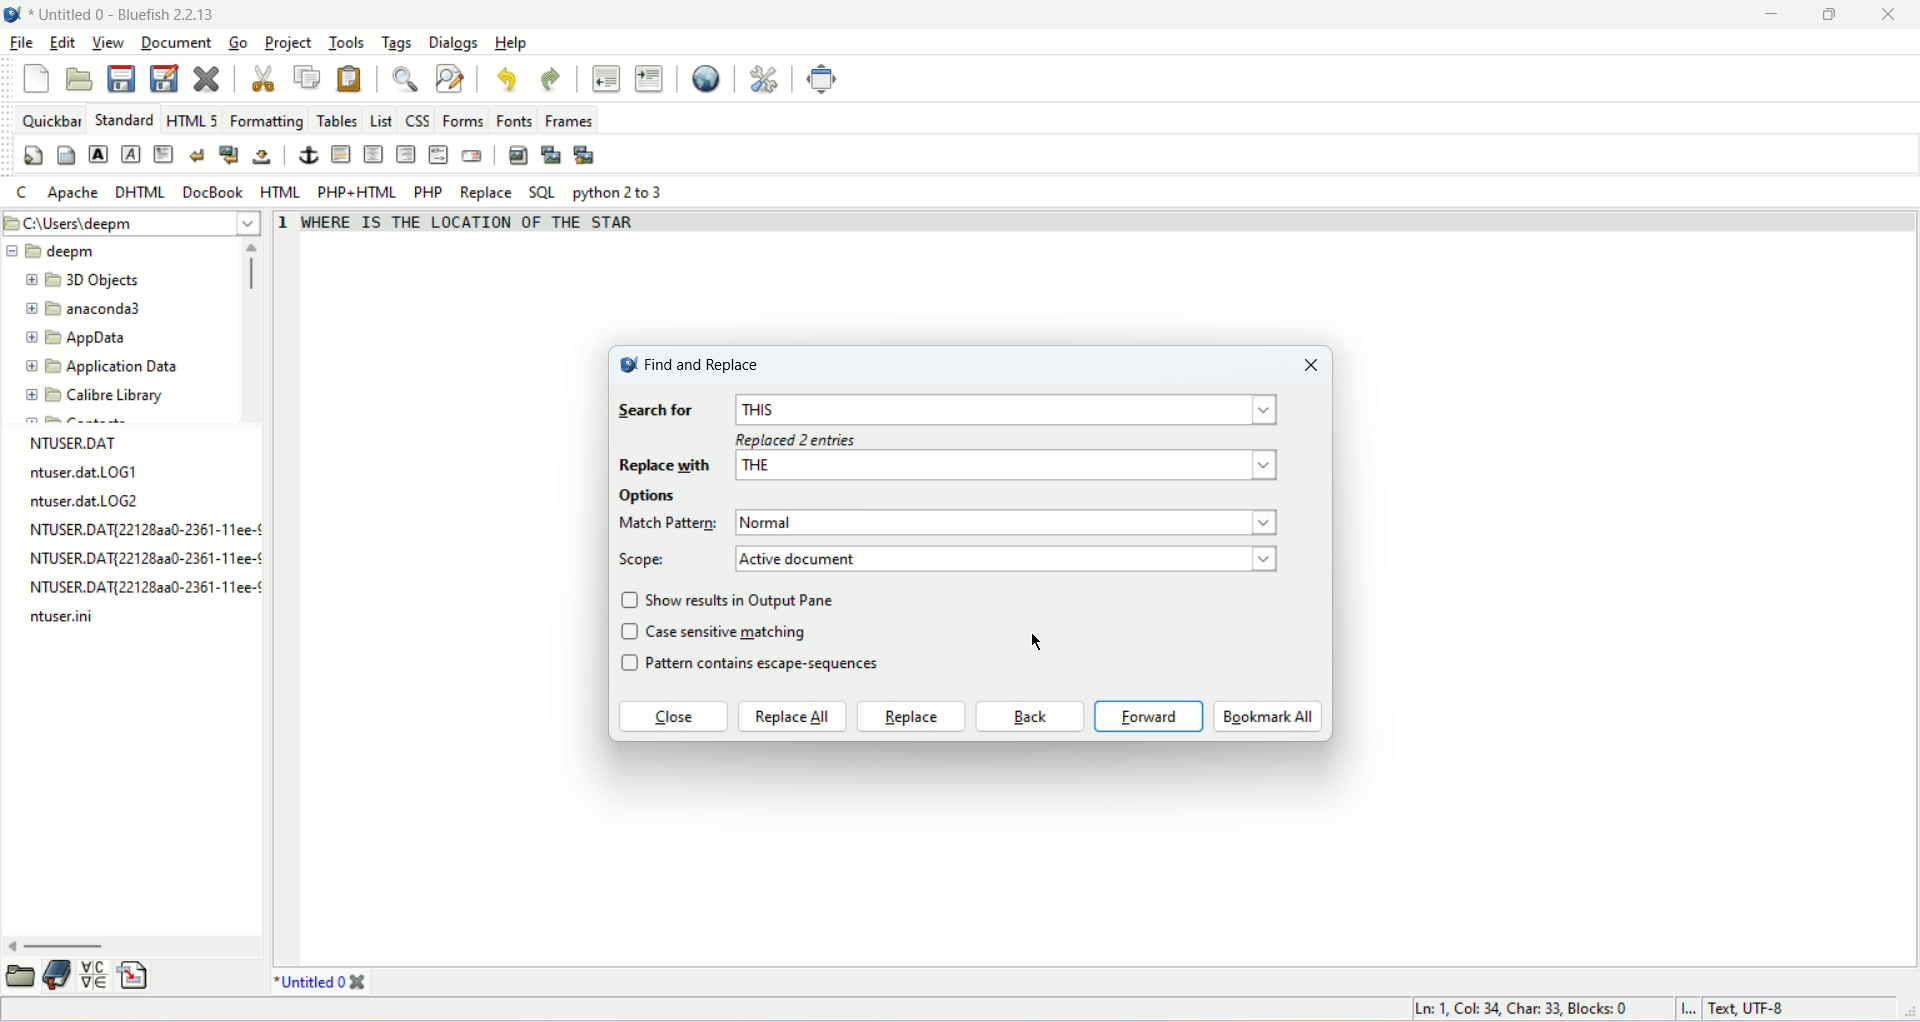 Image resolution: width=1920 pixels, height=1022 pixels. What do you see at coordinates (516, 120) in the screenshot?
I see `fonts` at bounding box center [516, 120].